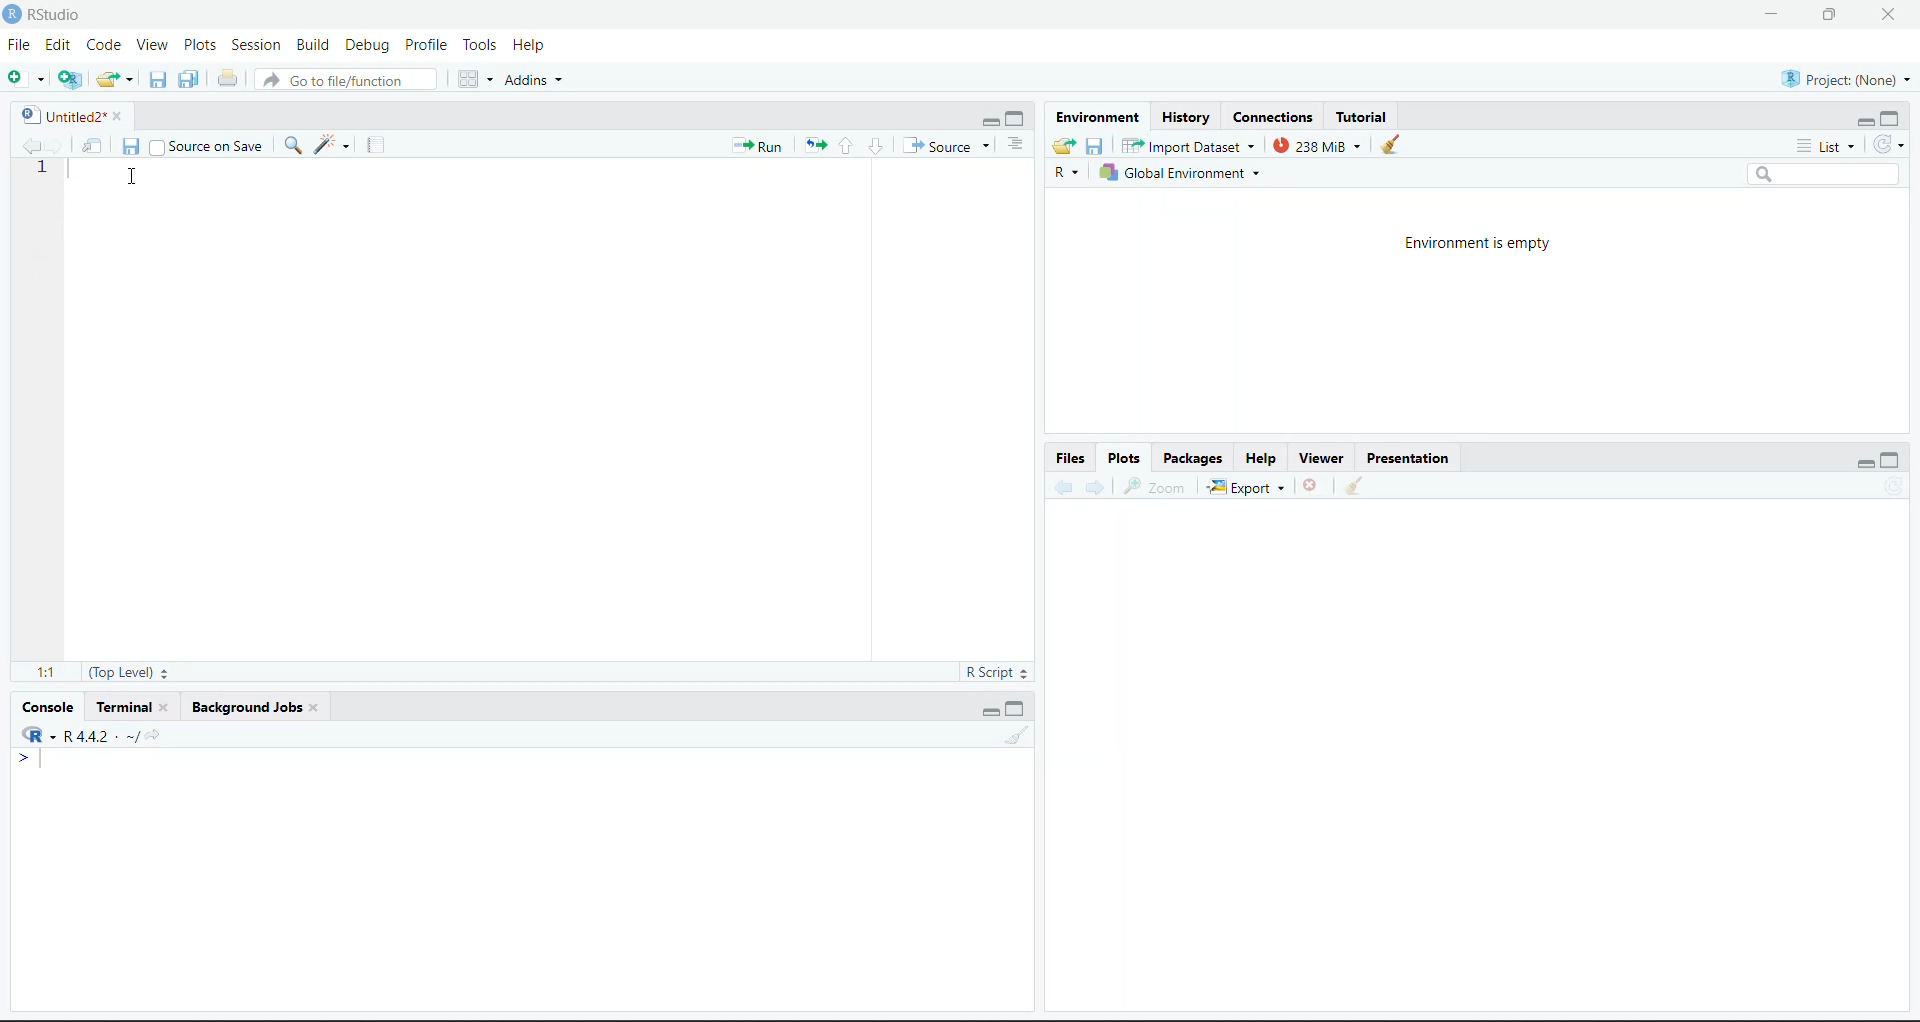 The image size is (1920, 1022). I want to click on new project , so click(70, 79).